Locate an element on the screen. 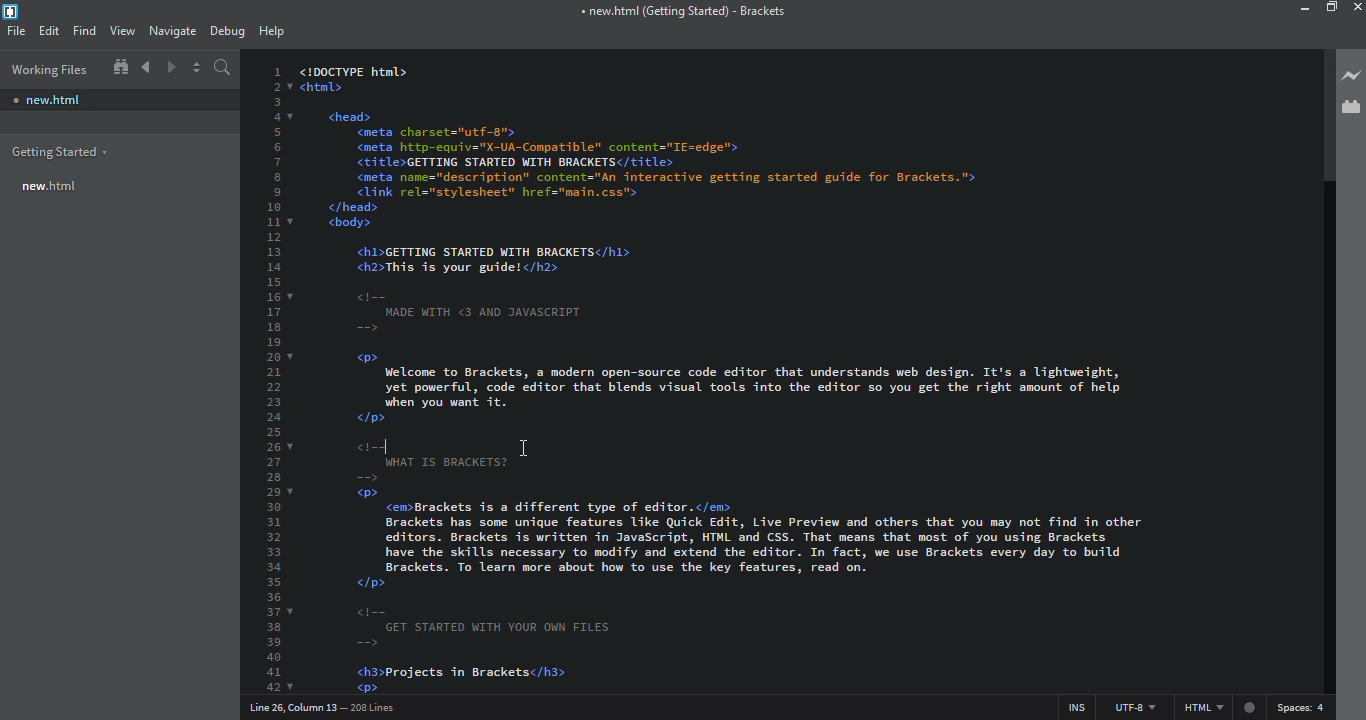 This screenshot has width=1366, height=720. find is located at coordinates (84, 31).